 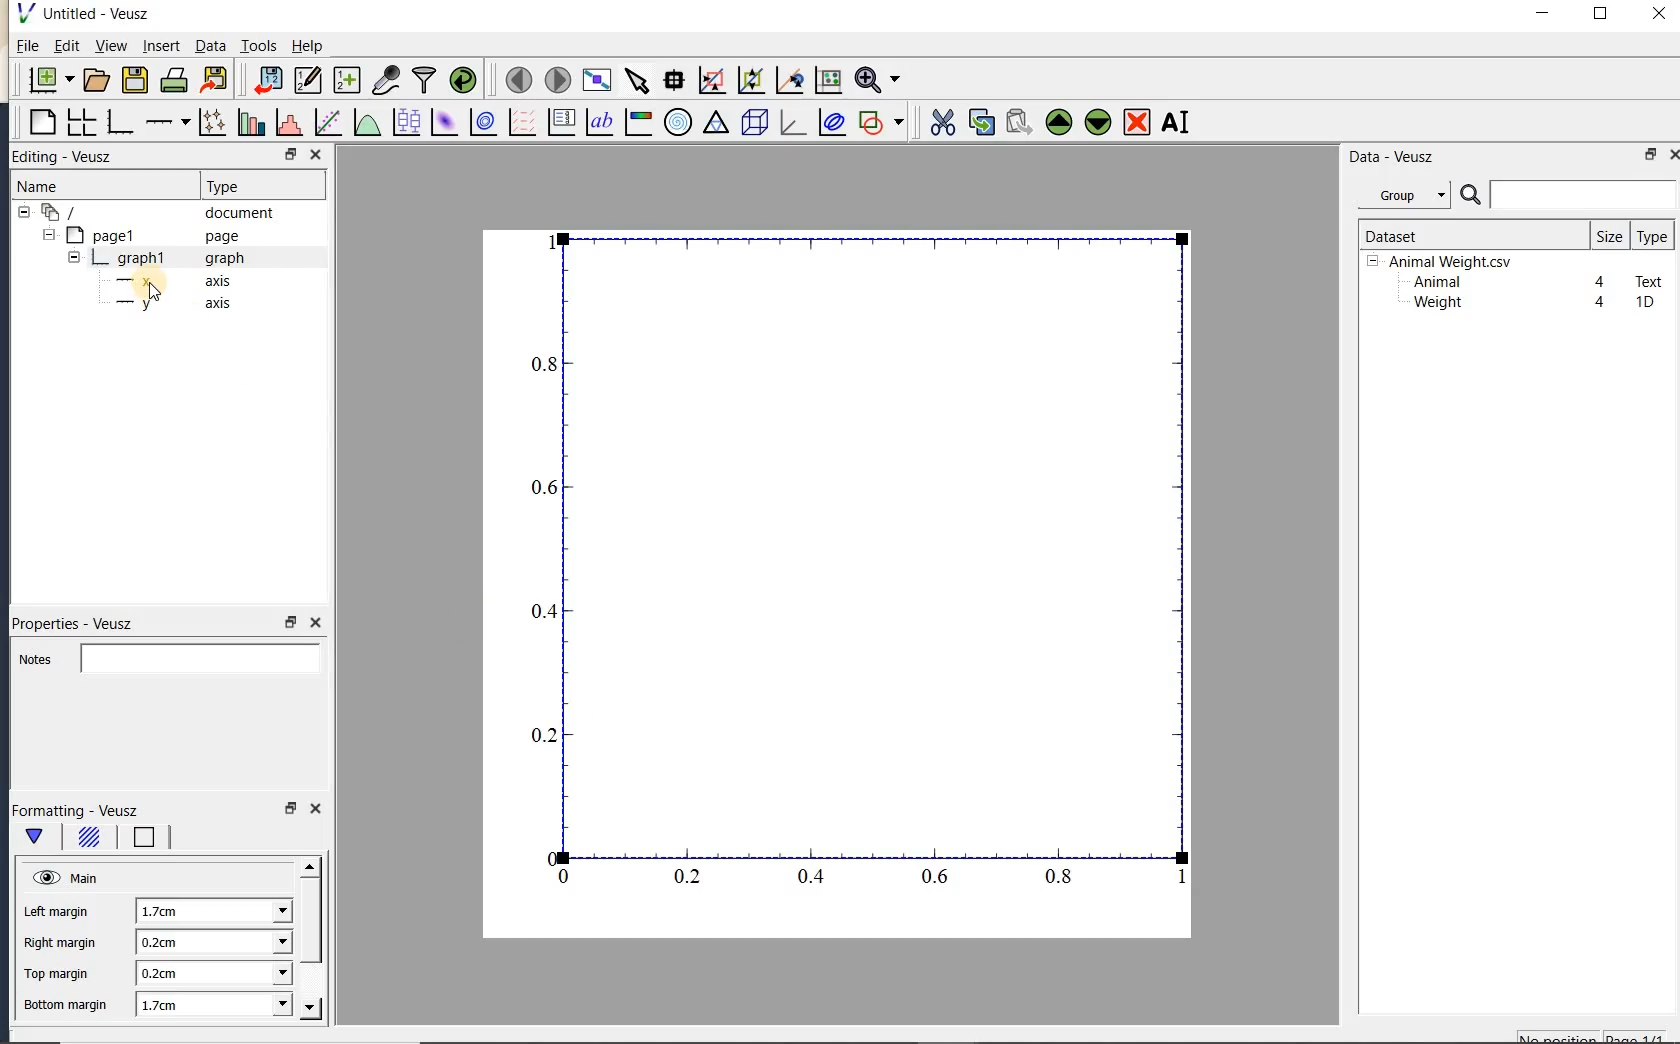 What do you see at coordinates (752, 123) in the screenshot?
I see `3d scene` at bounding box center [752, 123].